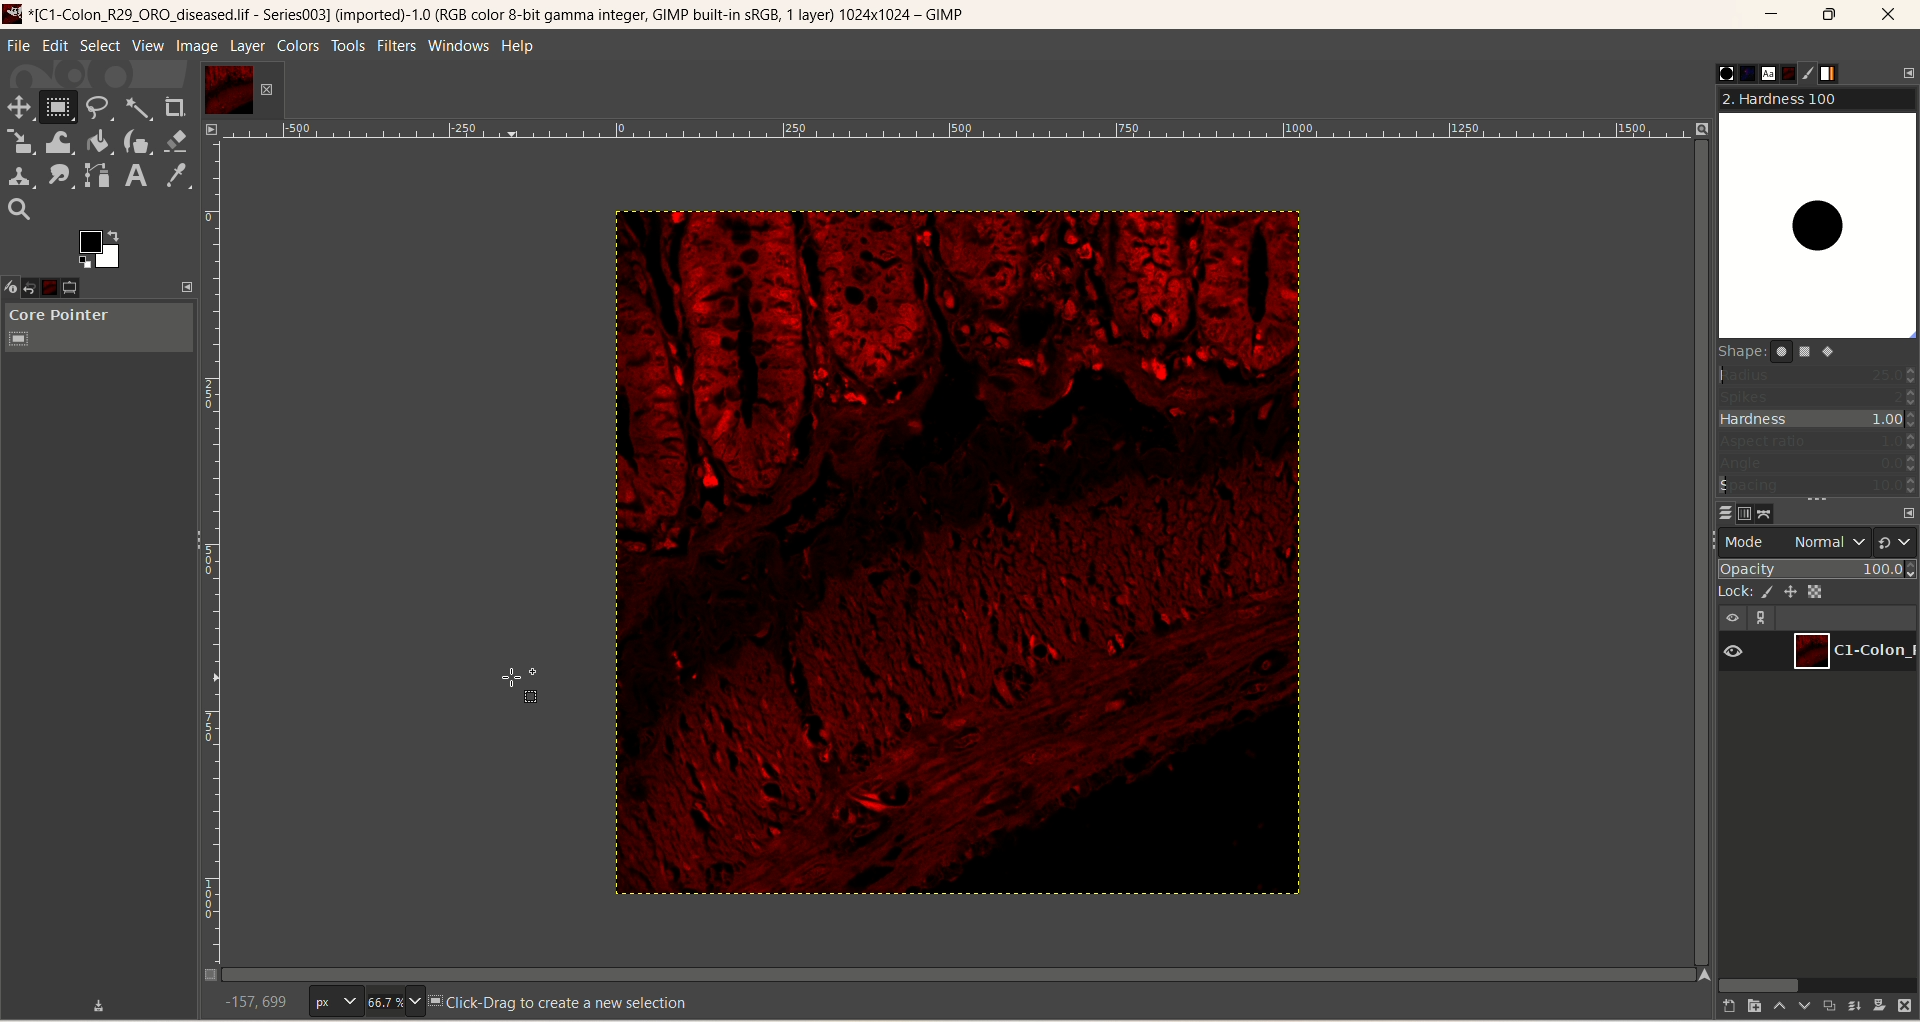 This screenshot has width=1920, height=1022. What do you see at coordinates (63, 285) in the screenshot?
I see `images` at bounding box center [63, 285].